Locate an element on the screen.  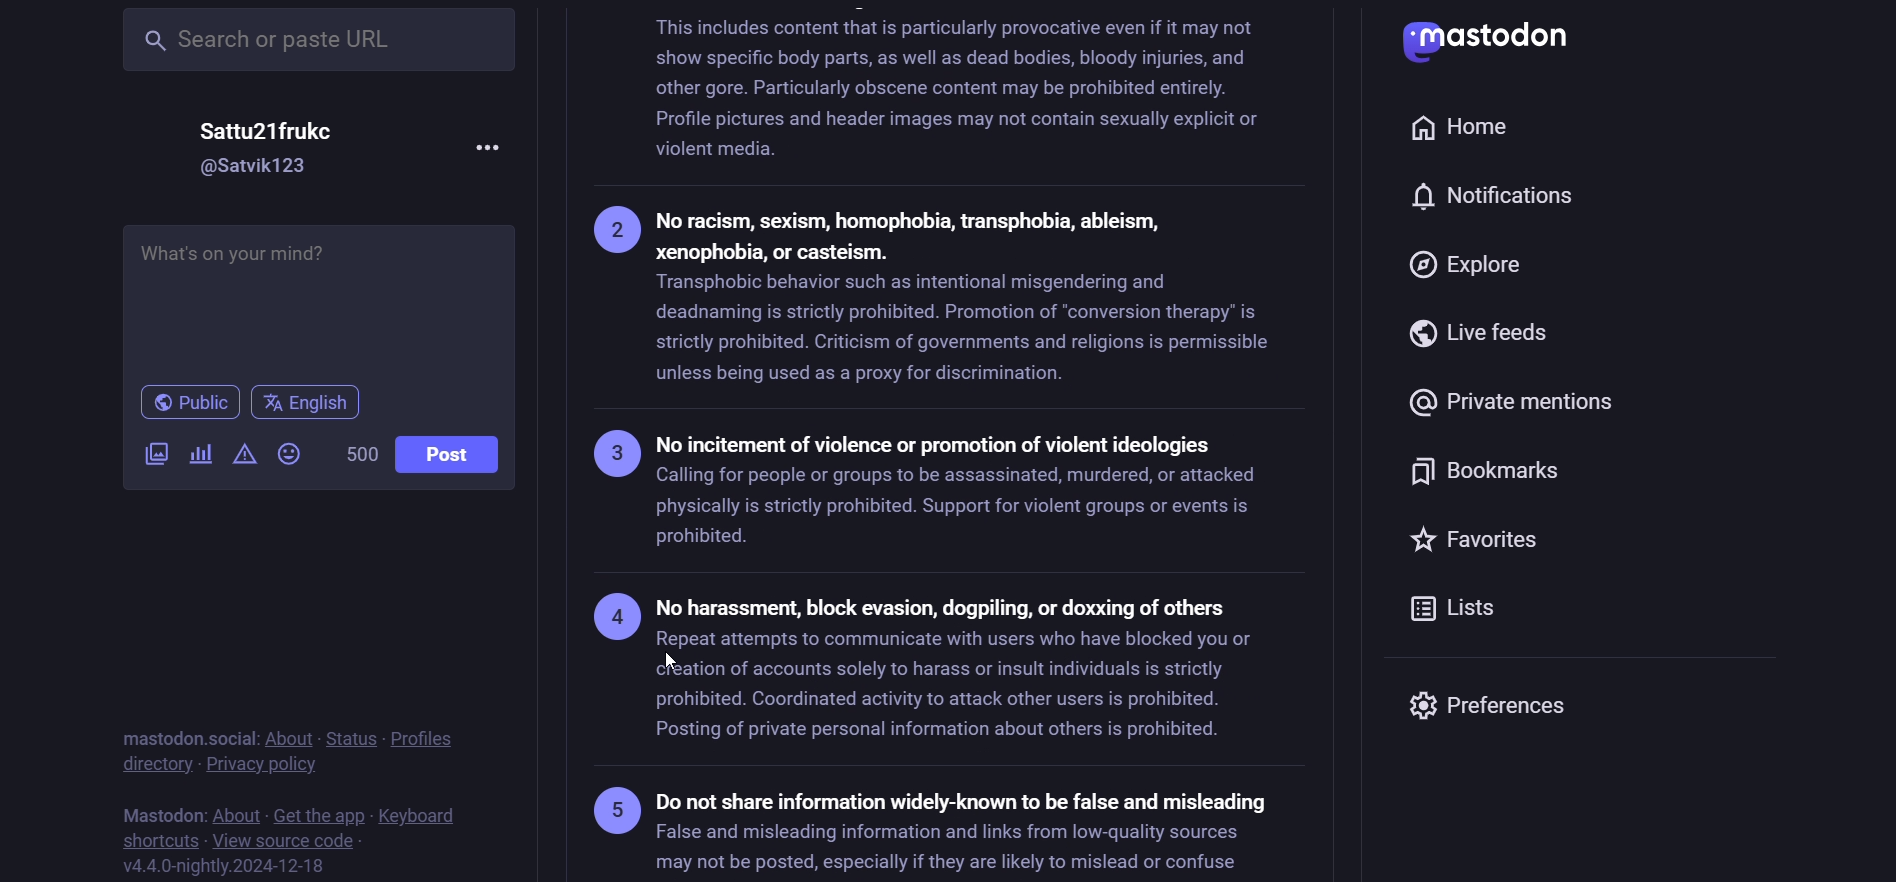
name is located at coordinates (278, 129).